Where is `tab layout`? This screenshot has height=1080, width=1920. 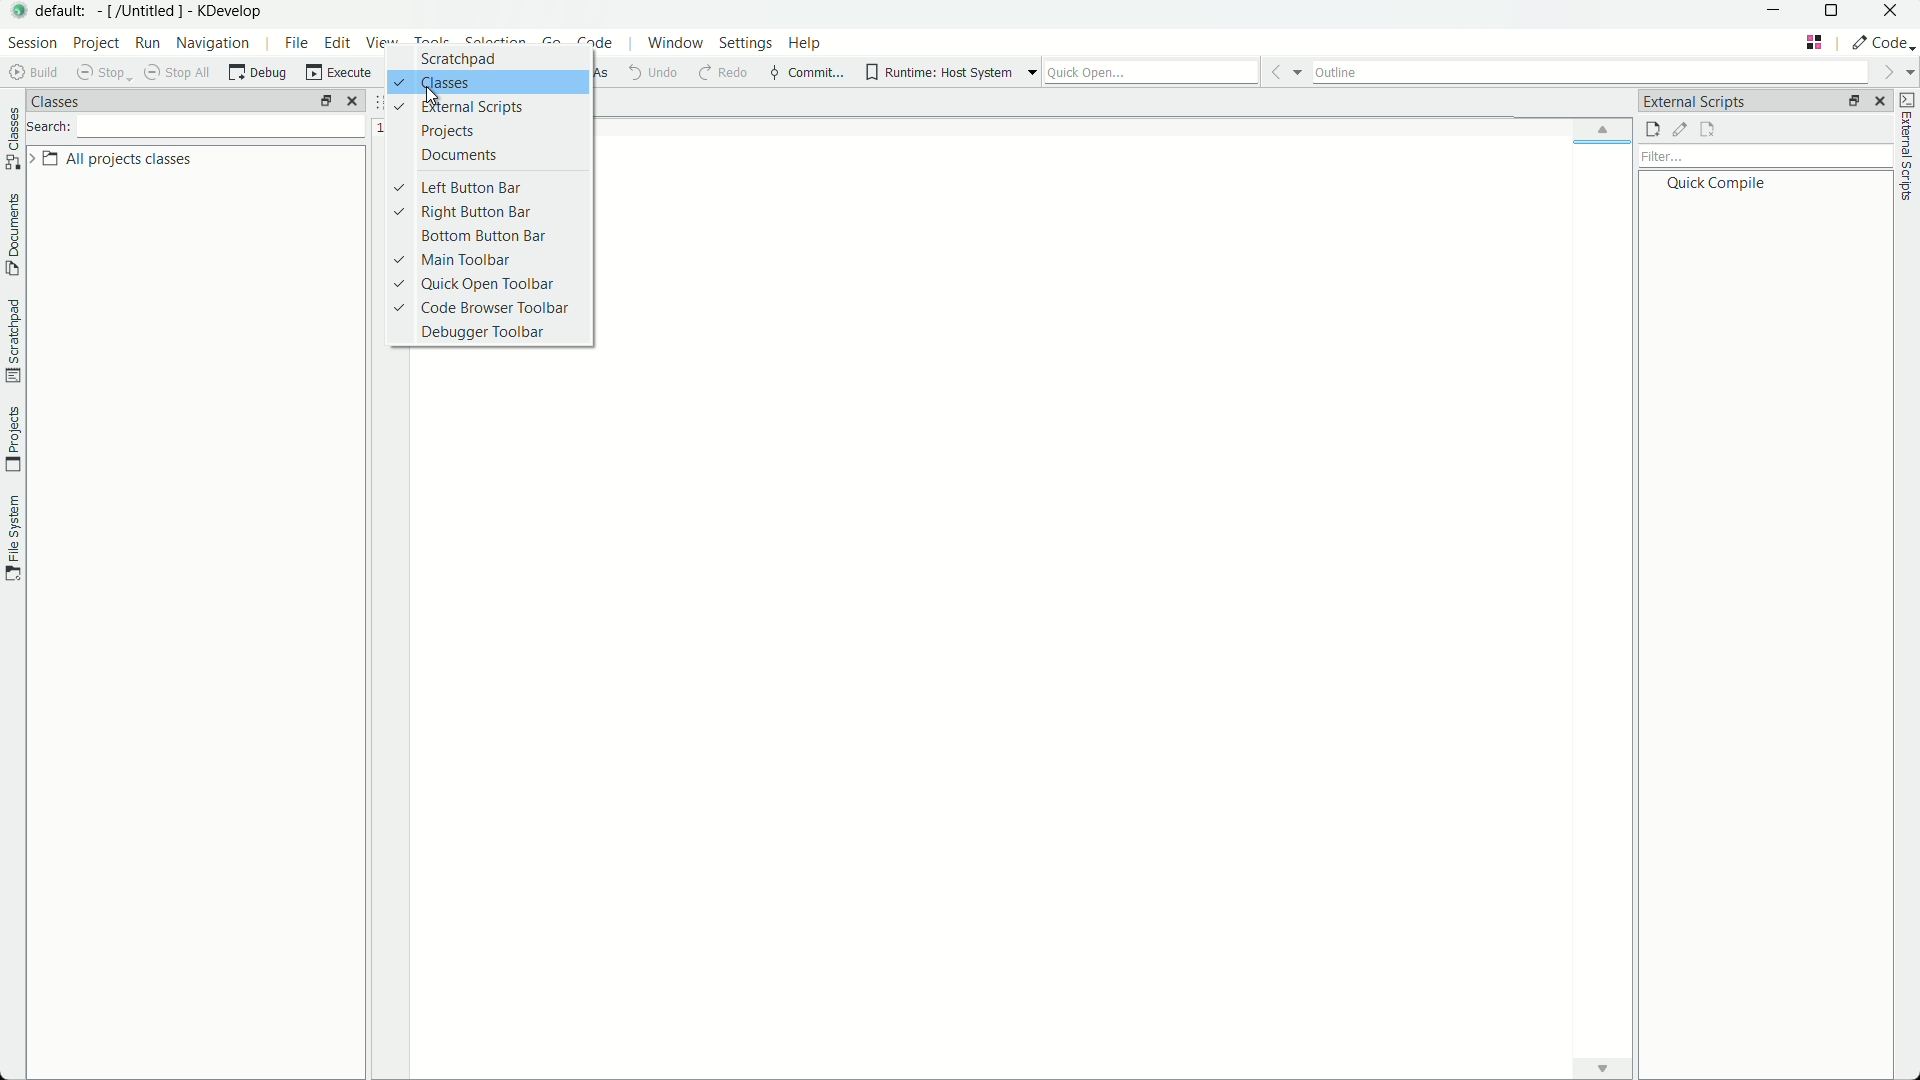
tab layout is located at coordinates (1813, 46).